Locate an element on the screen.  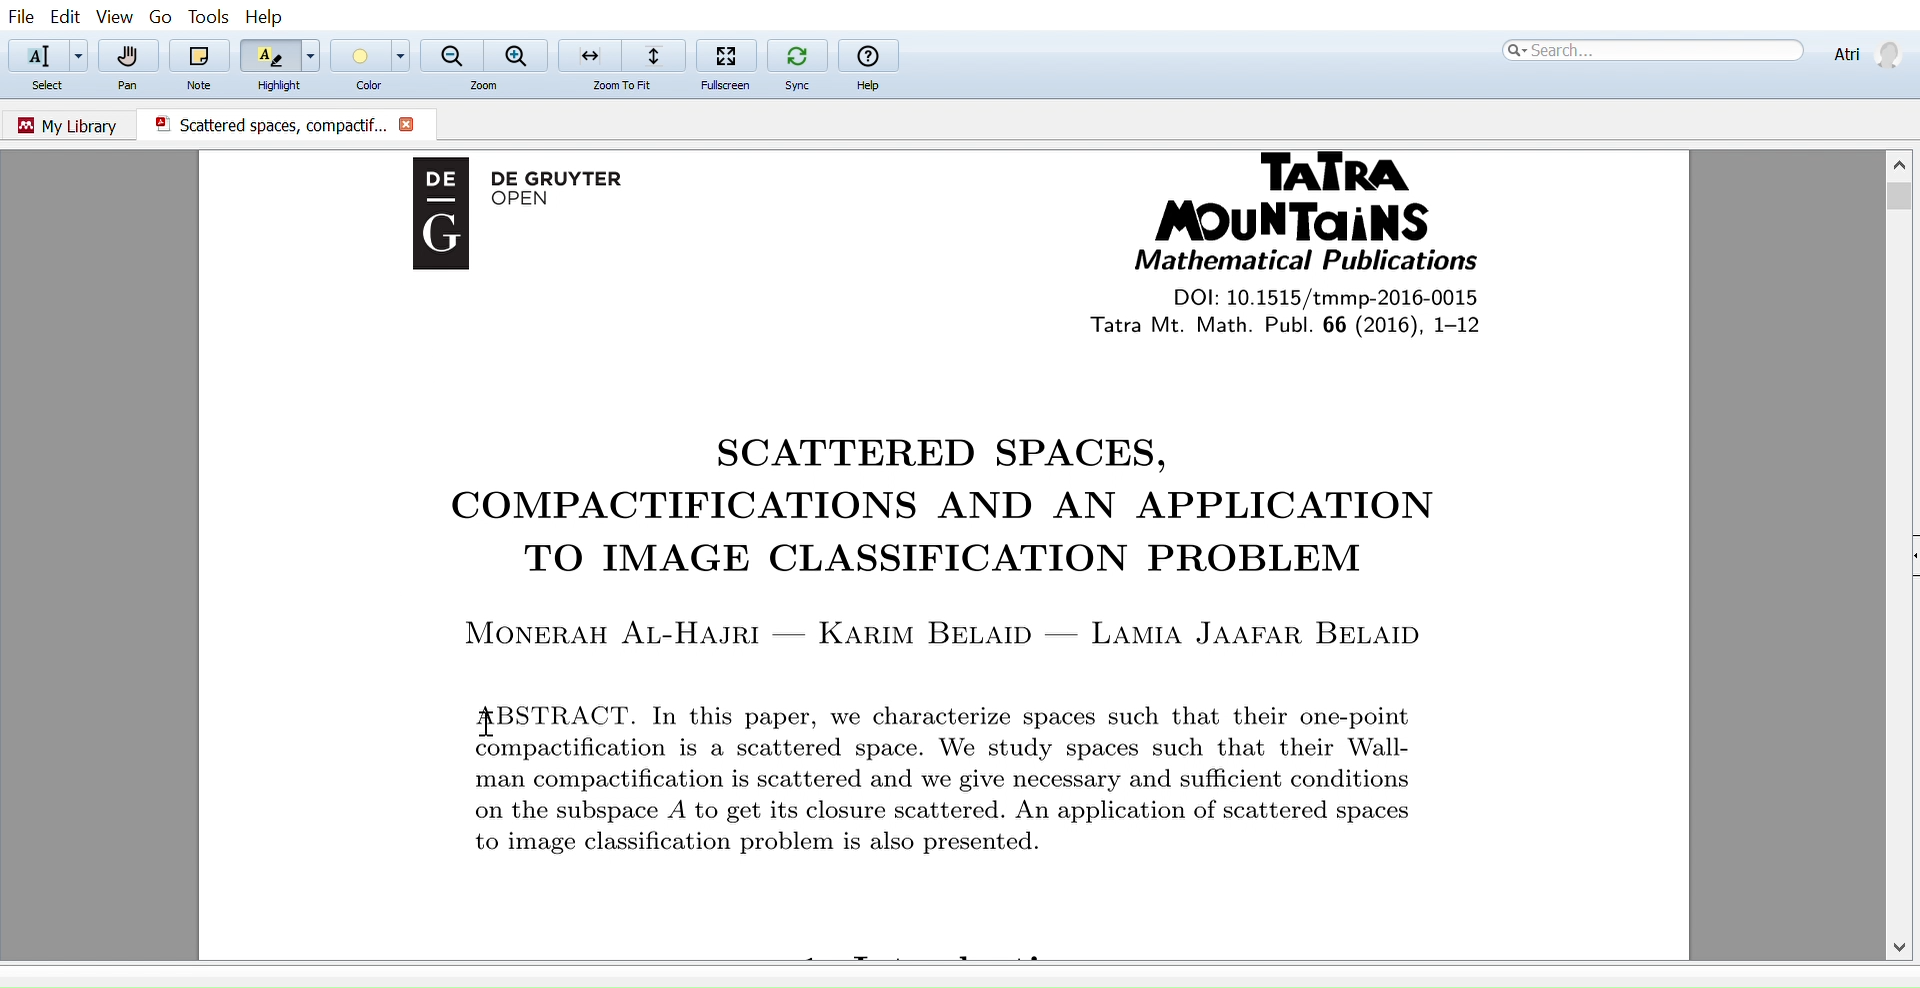
help is located at coordinates (868, 55).